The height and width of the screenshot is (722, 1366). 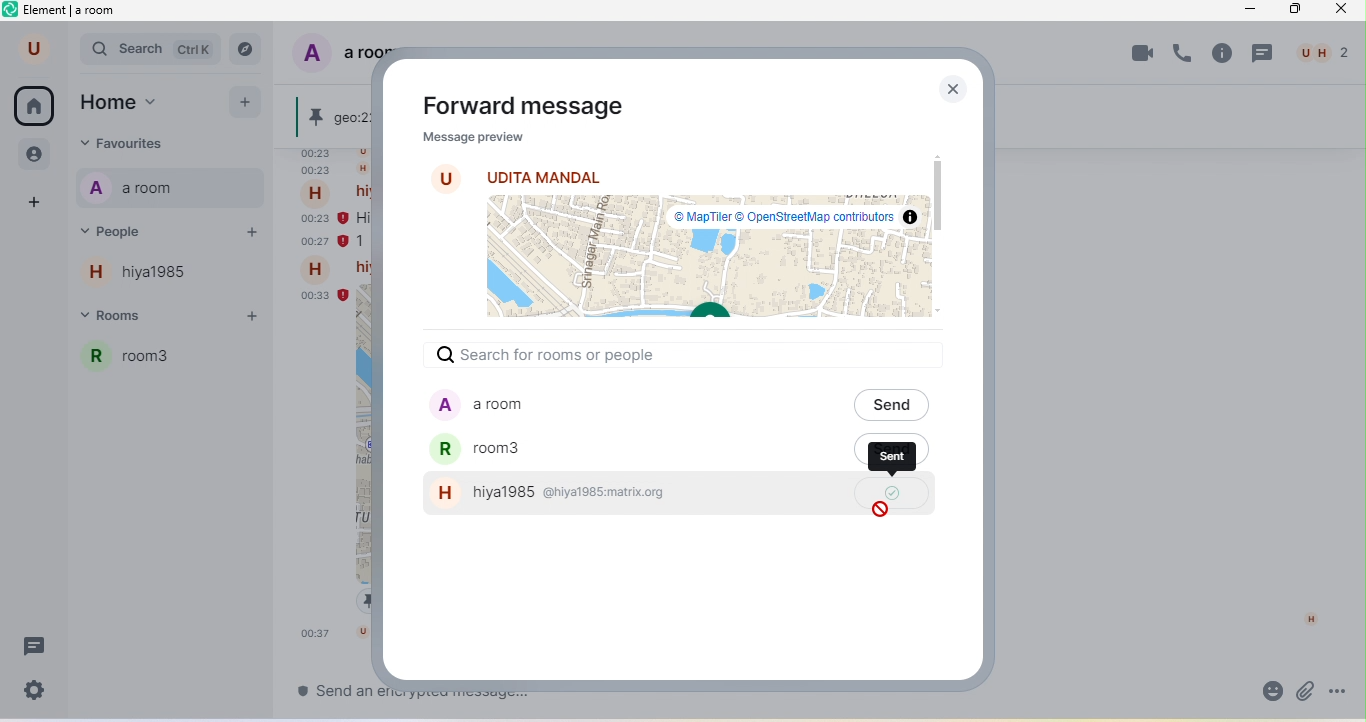 I want to click on rooms, so click(x=135, y=318).